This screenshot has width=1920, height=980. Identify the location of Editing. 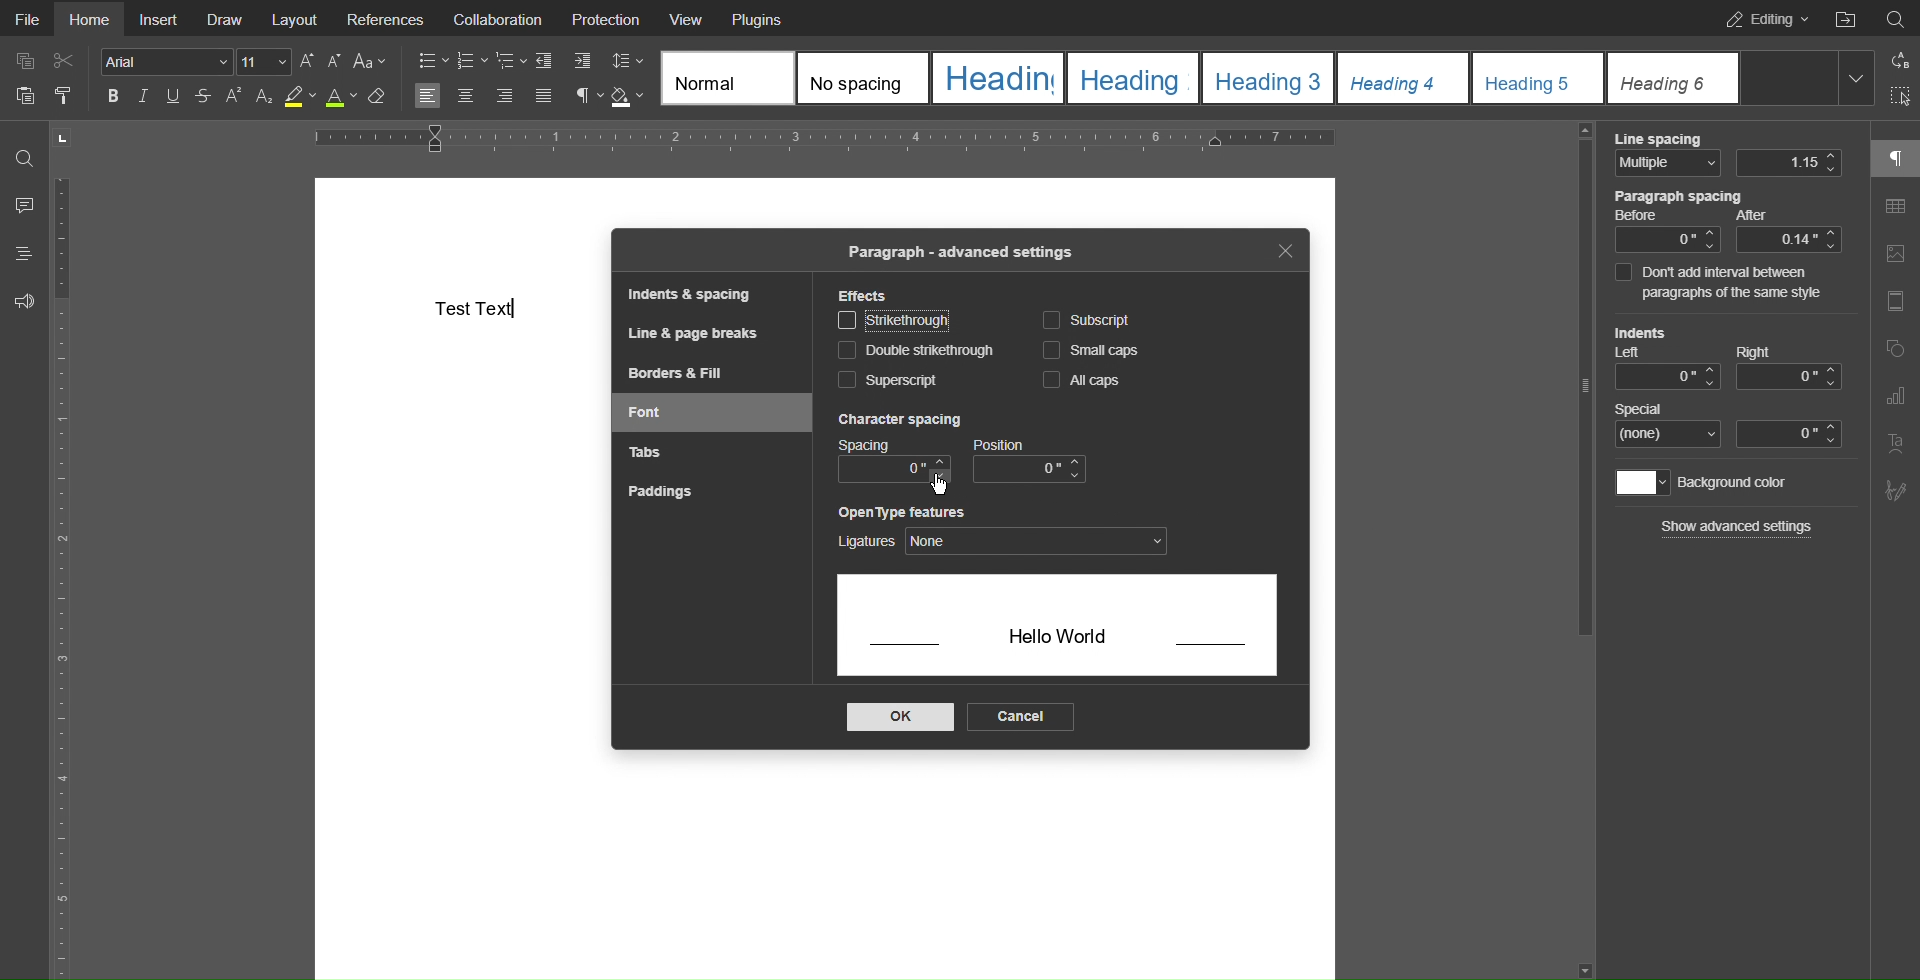
(1761, 18).